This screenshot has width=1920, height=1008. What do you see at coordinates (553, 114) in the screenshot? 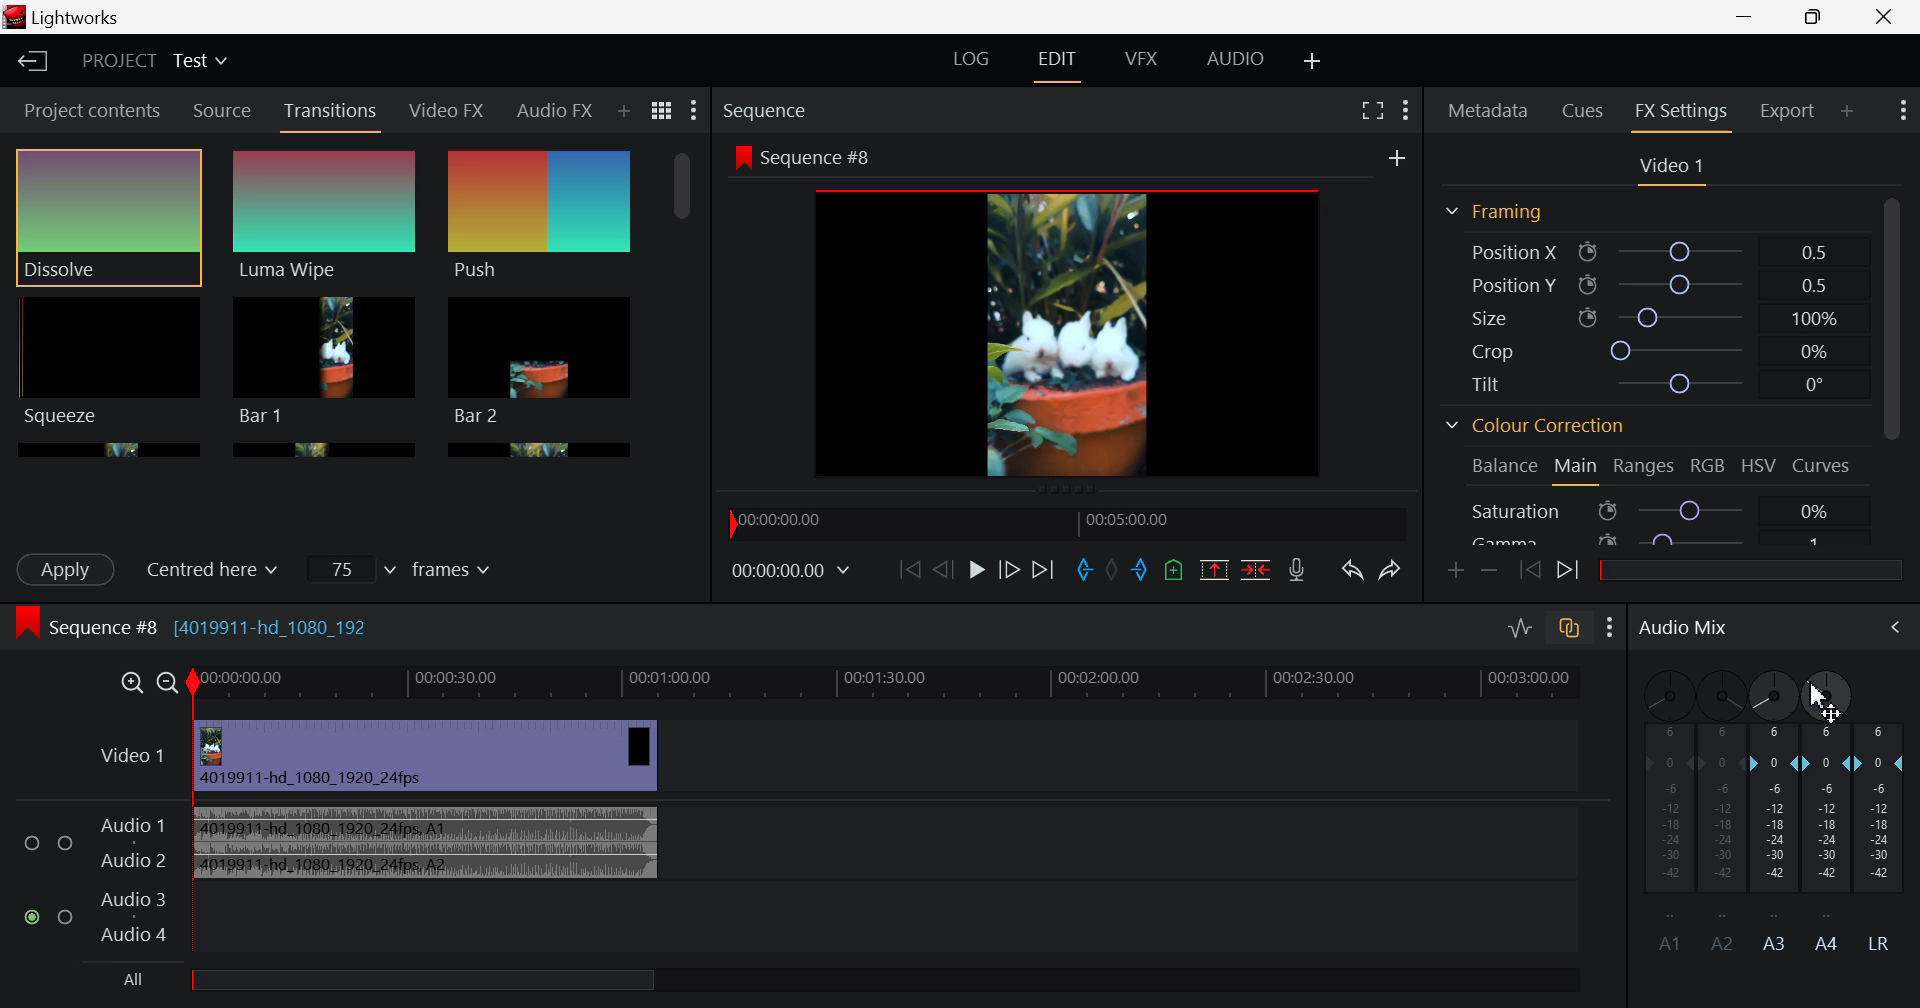
I see `Audio FX` at bounding box center [553, 114].